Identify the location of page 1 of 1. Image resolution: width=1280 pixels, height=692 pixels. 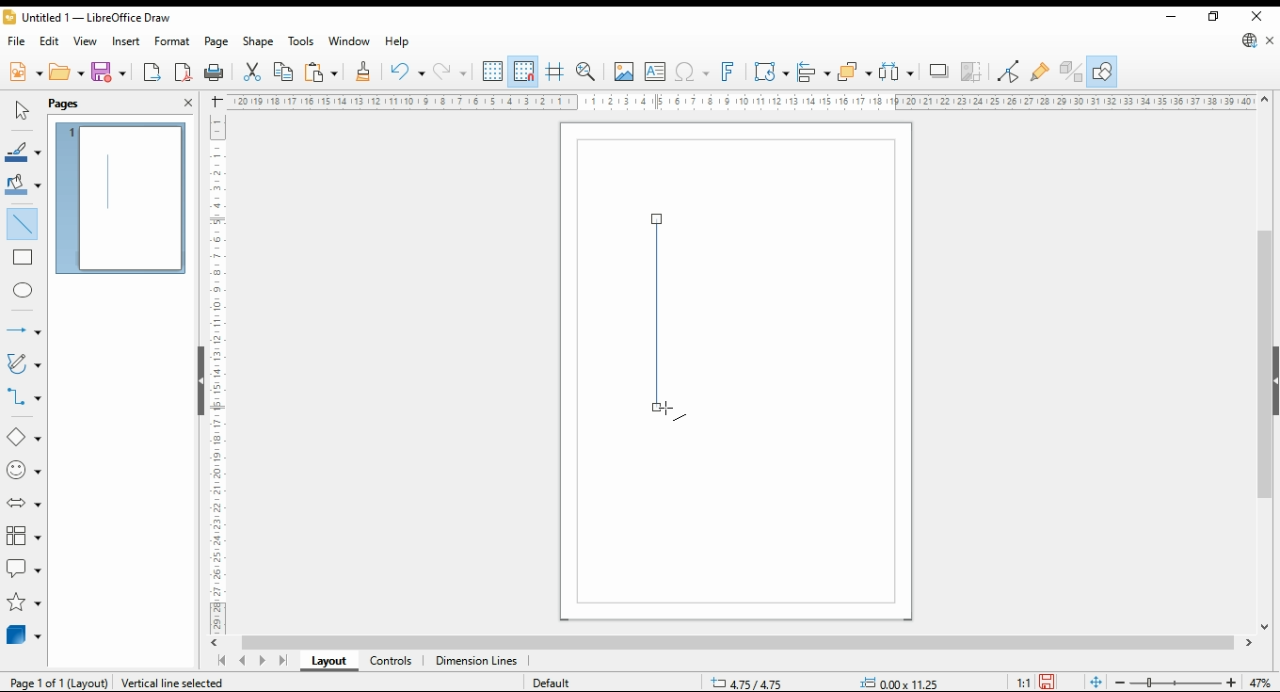
(55, 683).